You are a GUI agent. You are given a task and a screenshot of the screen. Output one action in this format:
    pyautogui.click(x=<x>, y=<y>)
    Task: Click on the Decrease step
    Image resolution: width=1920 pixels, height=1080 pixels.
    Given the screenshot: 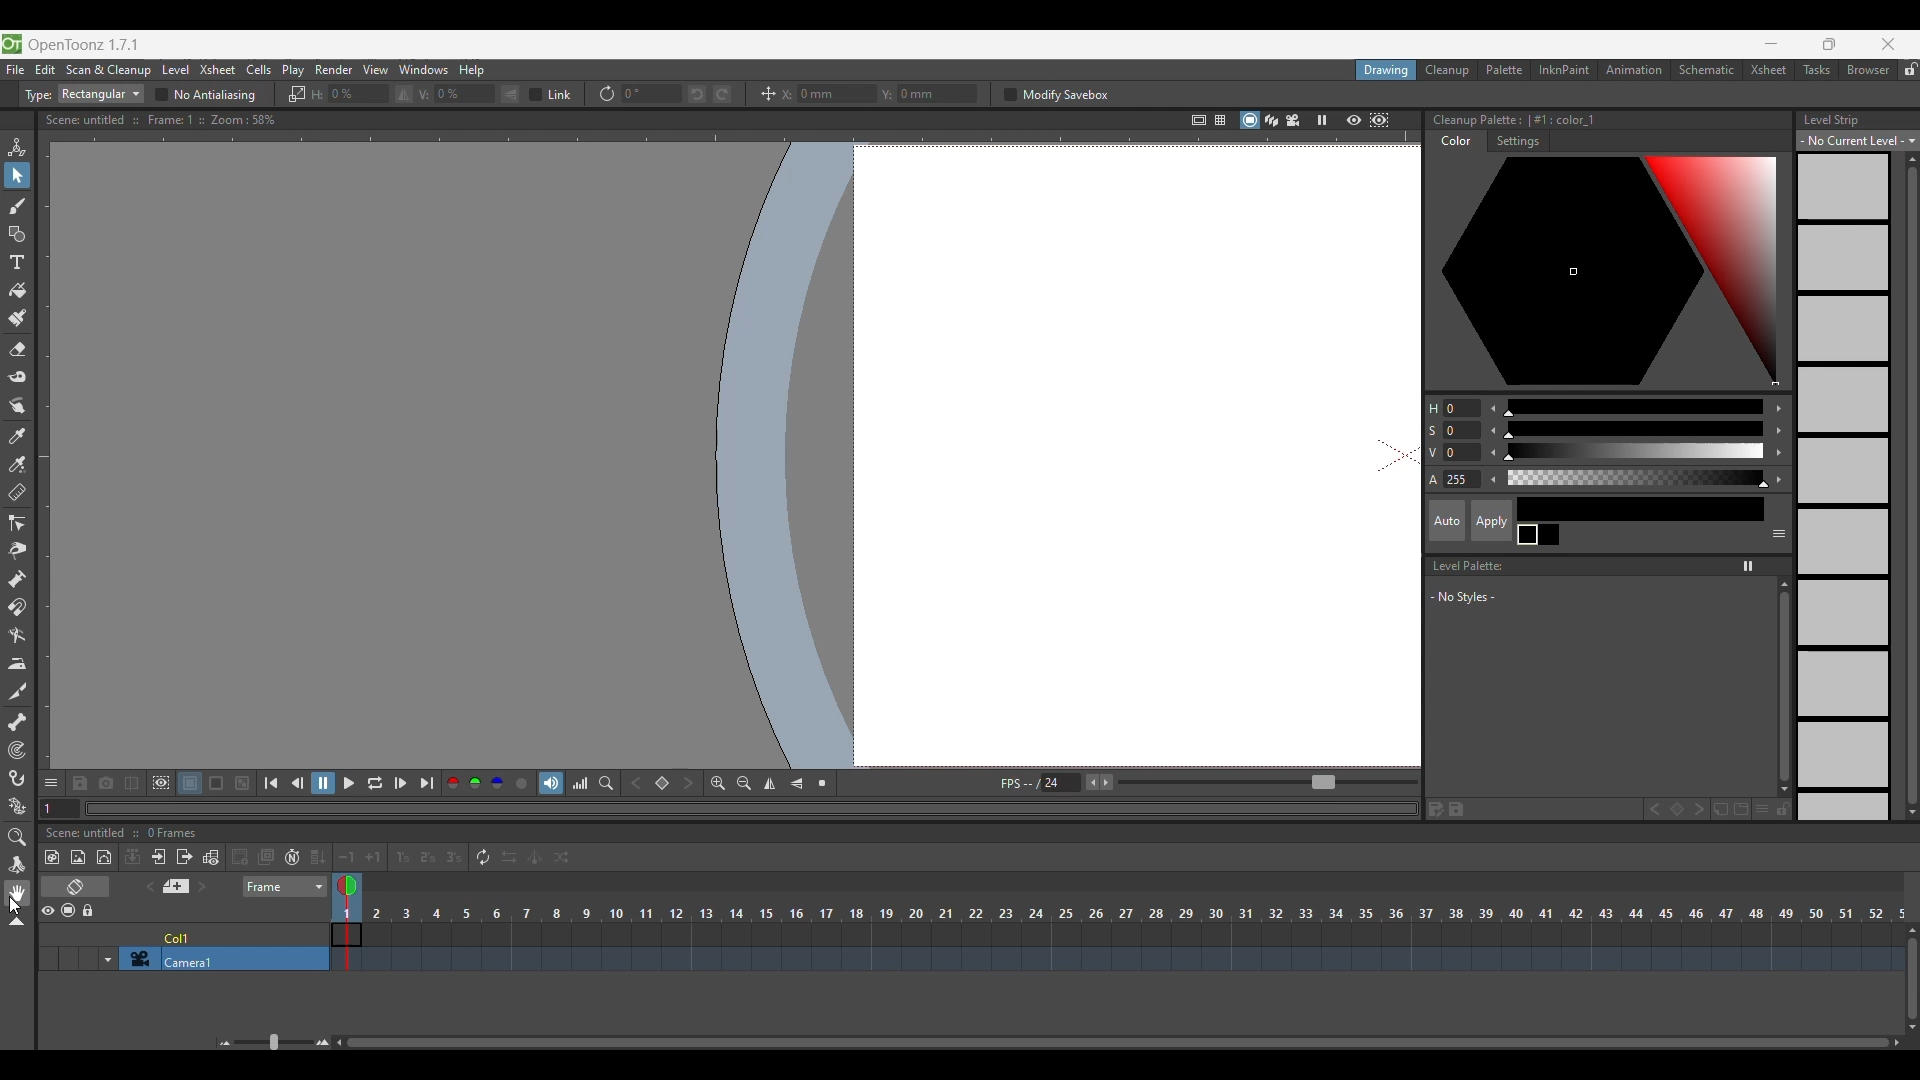 What is the action you would take?
    pyautogui.click(x=346, y=857)
    